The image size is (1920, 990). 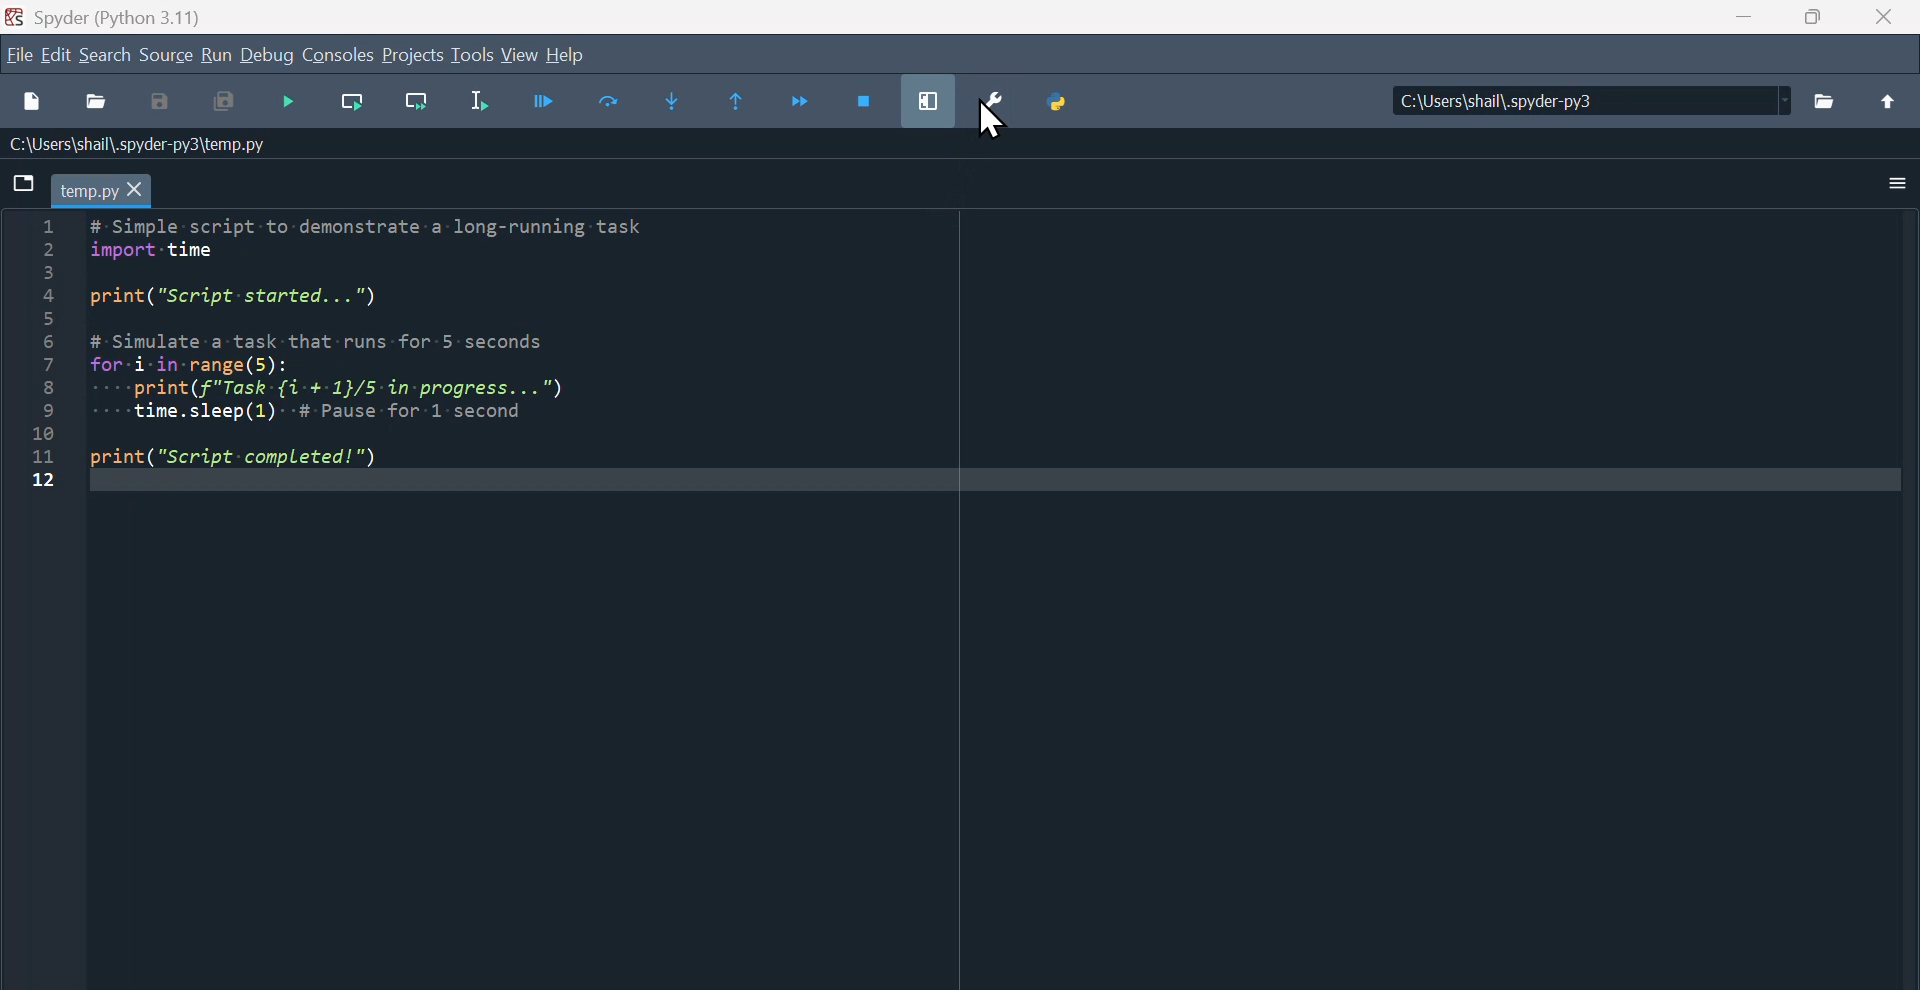 I want to click on View, so click(x=523, y=56).